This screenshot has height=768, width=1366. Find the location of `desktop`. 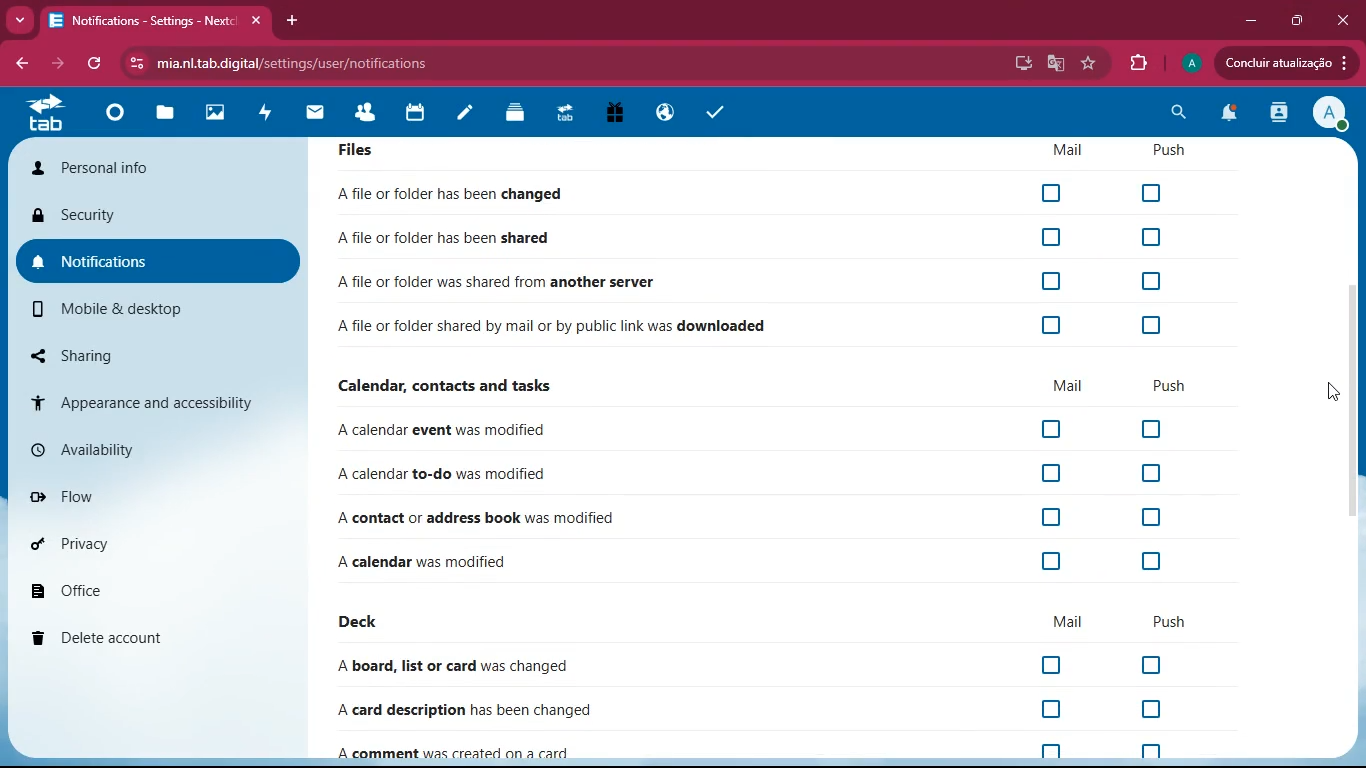

desktop is located at coordinates (1020, 65).